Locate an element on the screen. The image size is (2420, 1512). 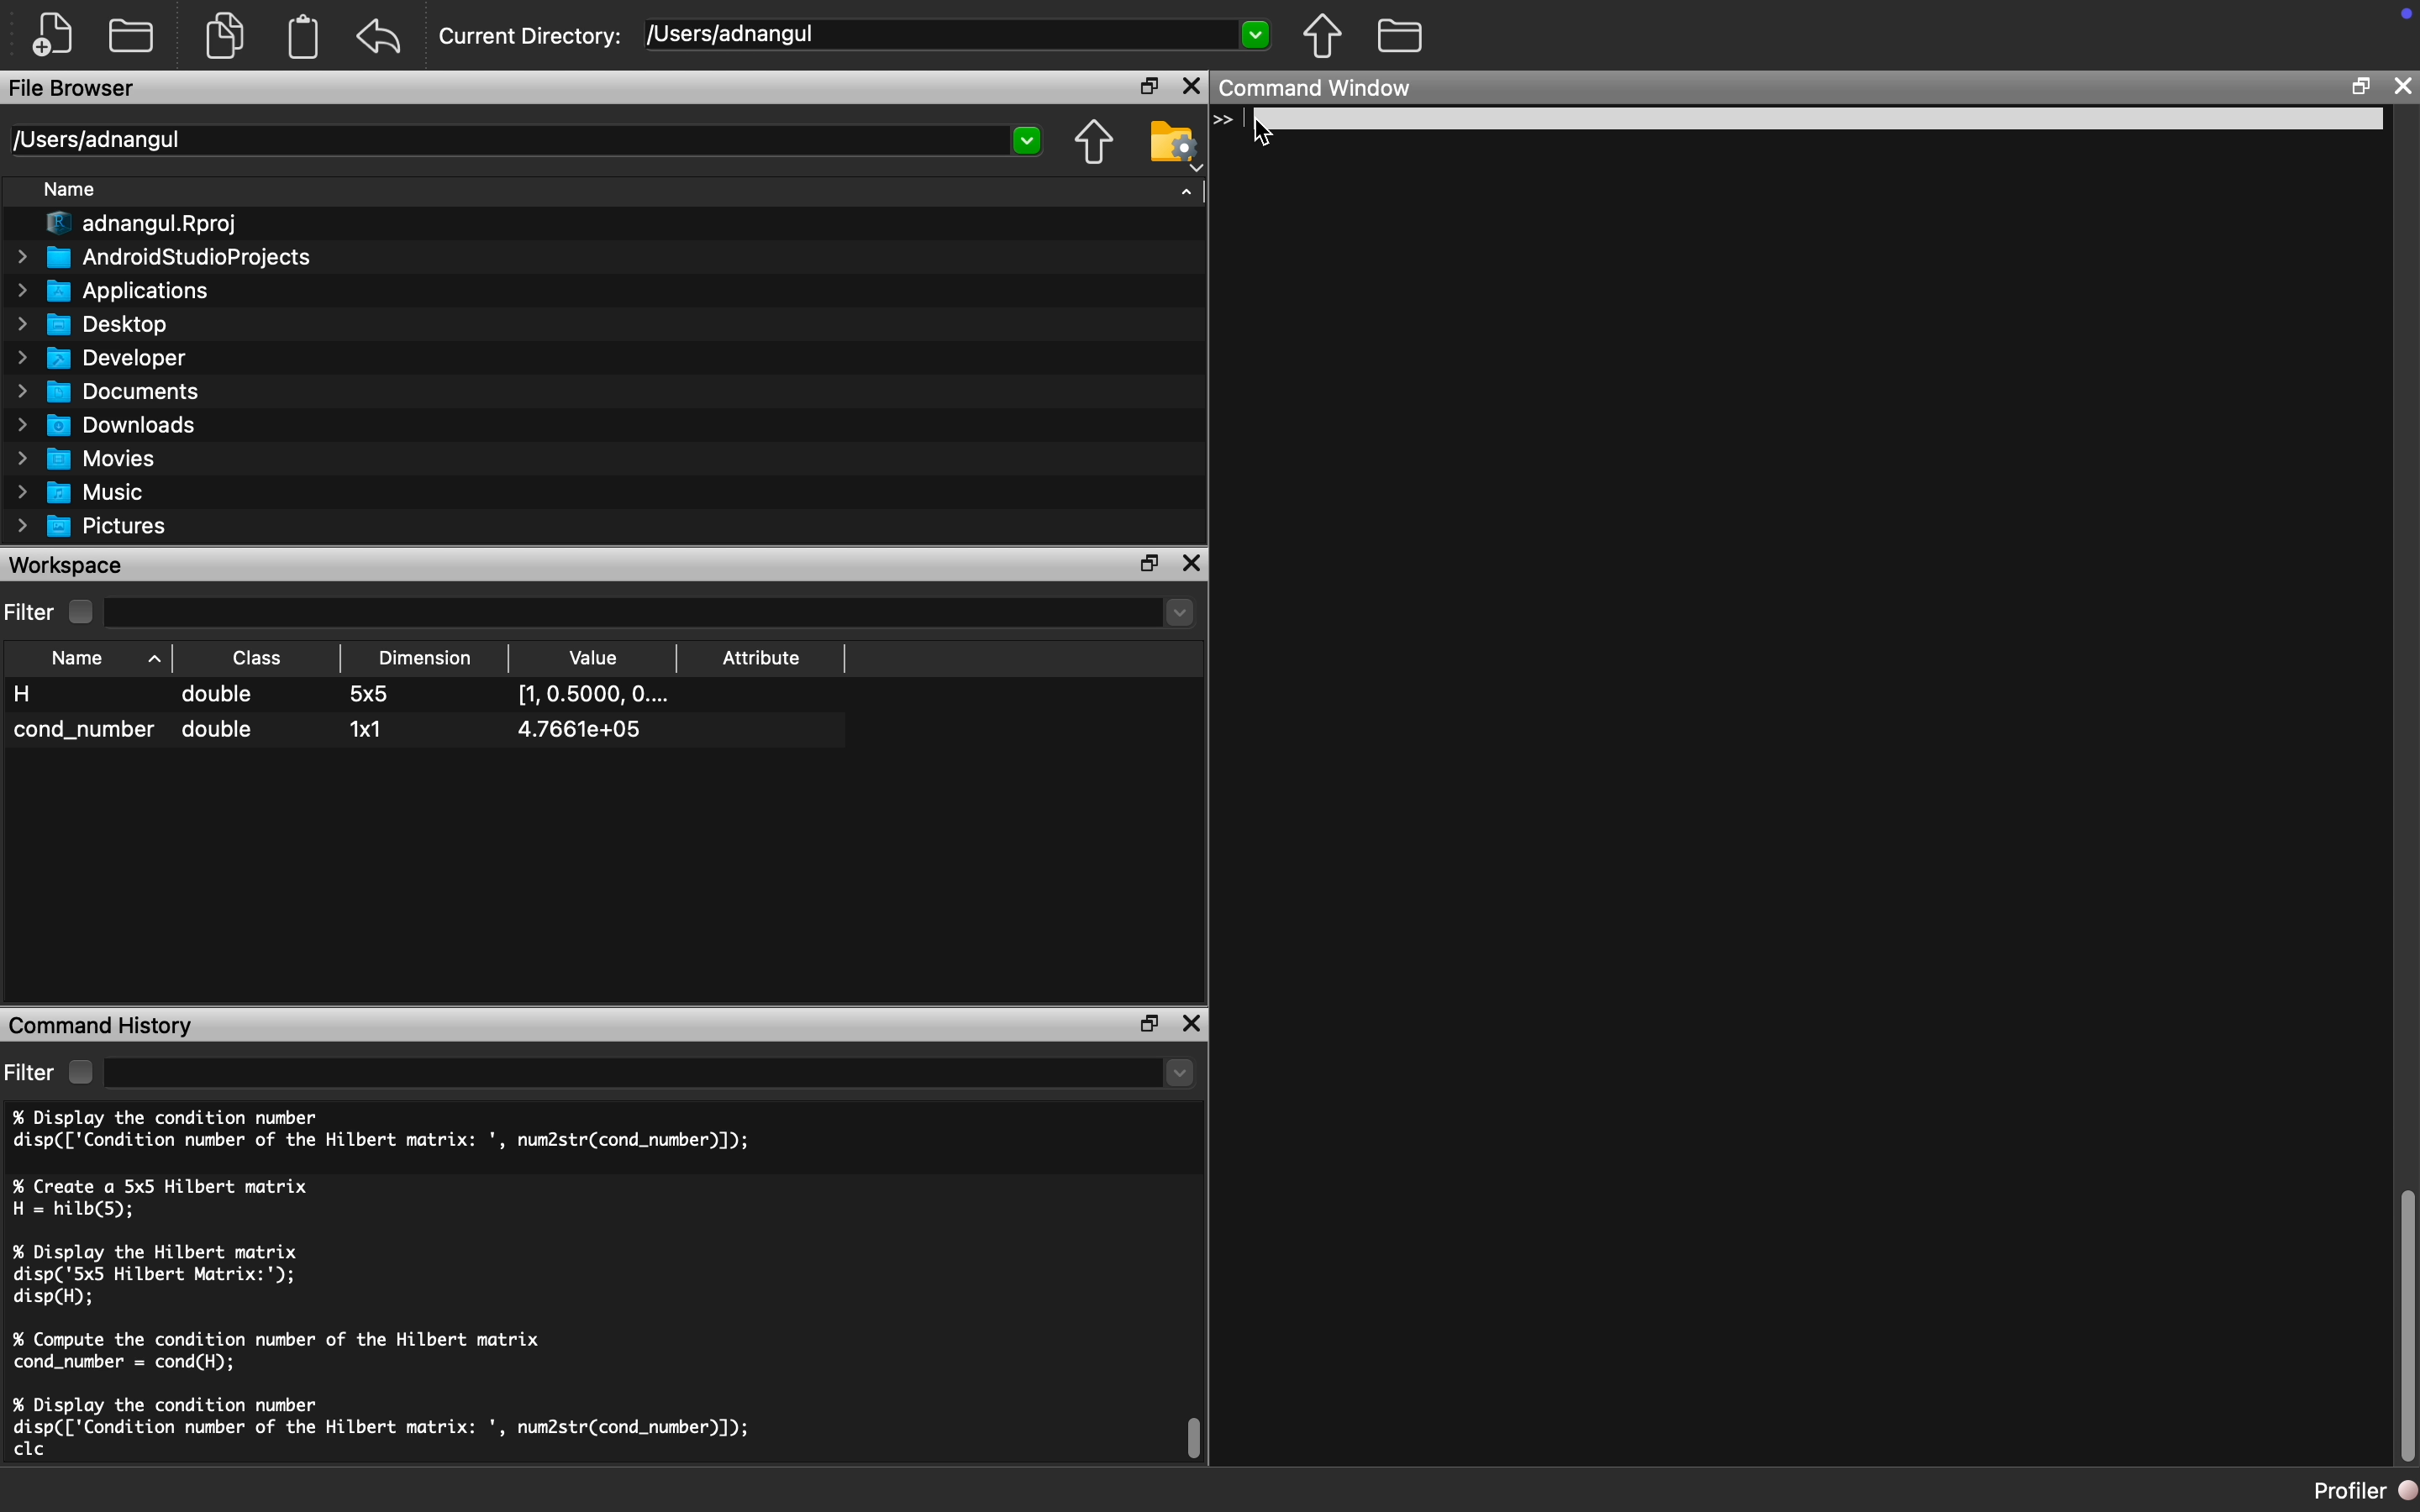
% Compute the condition number of the Hilbert matrix
cond_number = cond(H); is located at coordinates (281, 1350).